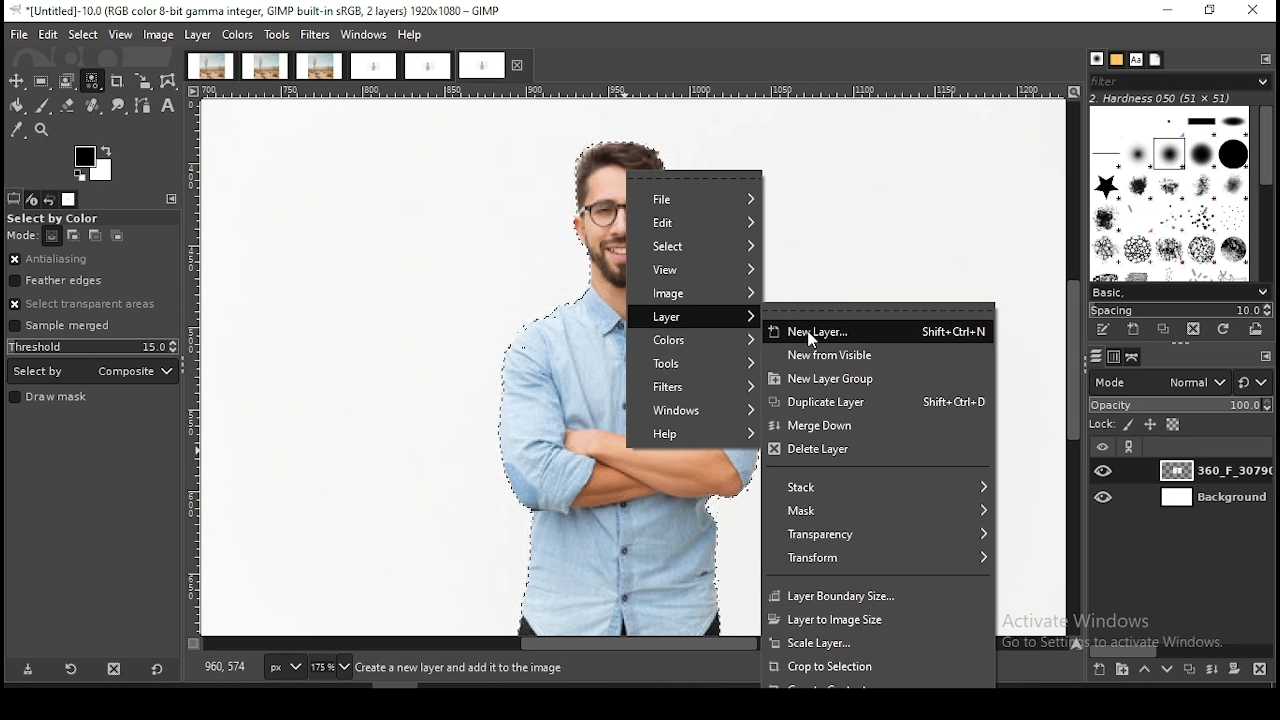 The image size is (1280, 720). What do you see at coordinates (60, 327) in the screenshot?
I see `sample merged` at bounding box center [60, 327].